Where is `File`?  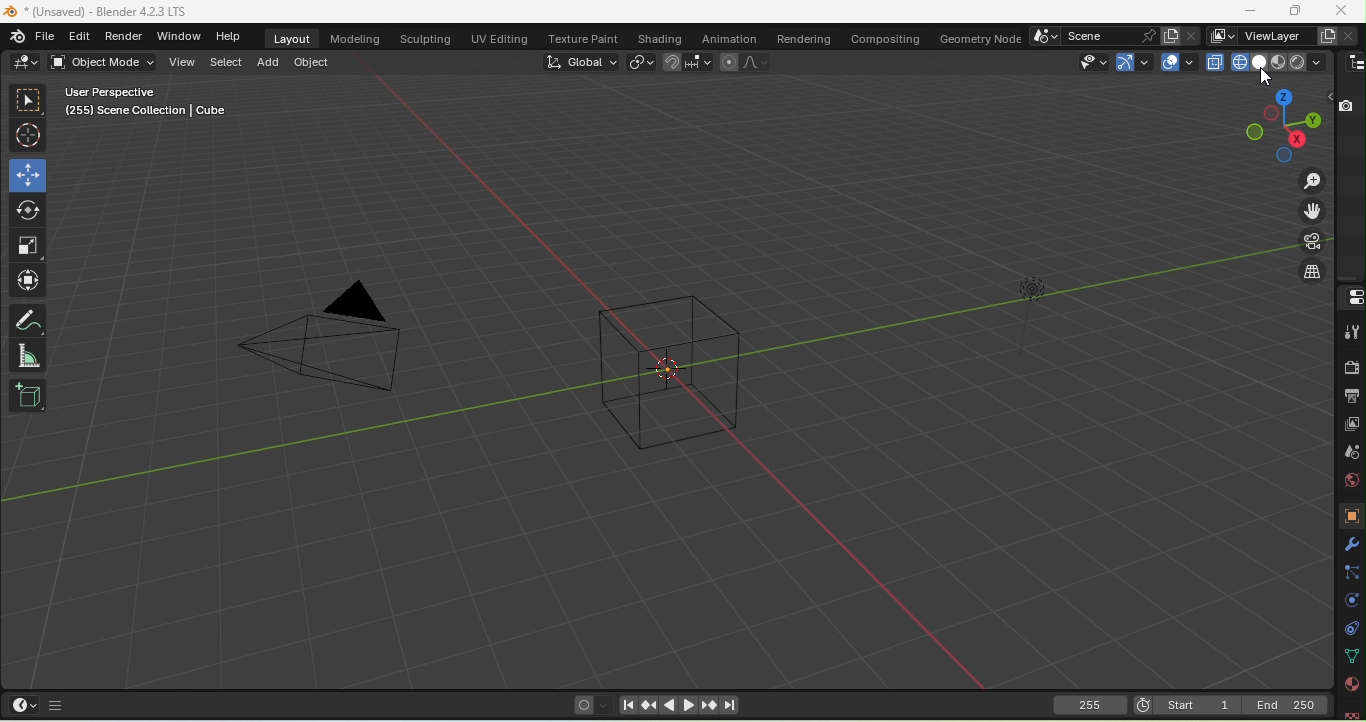
File is located at coordinates (44, 38).